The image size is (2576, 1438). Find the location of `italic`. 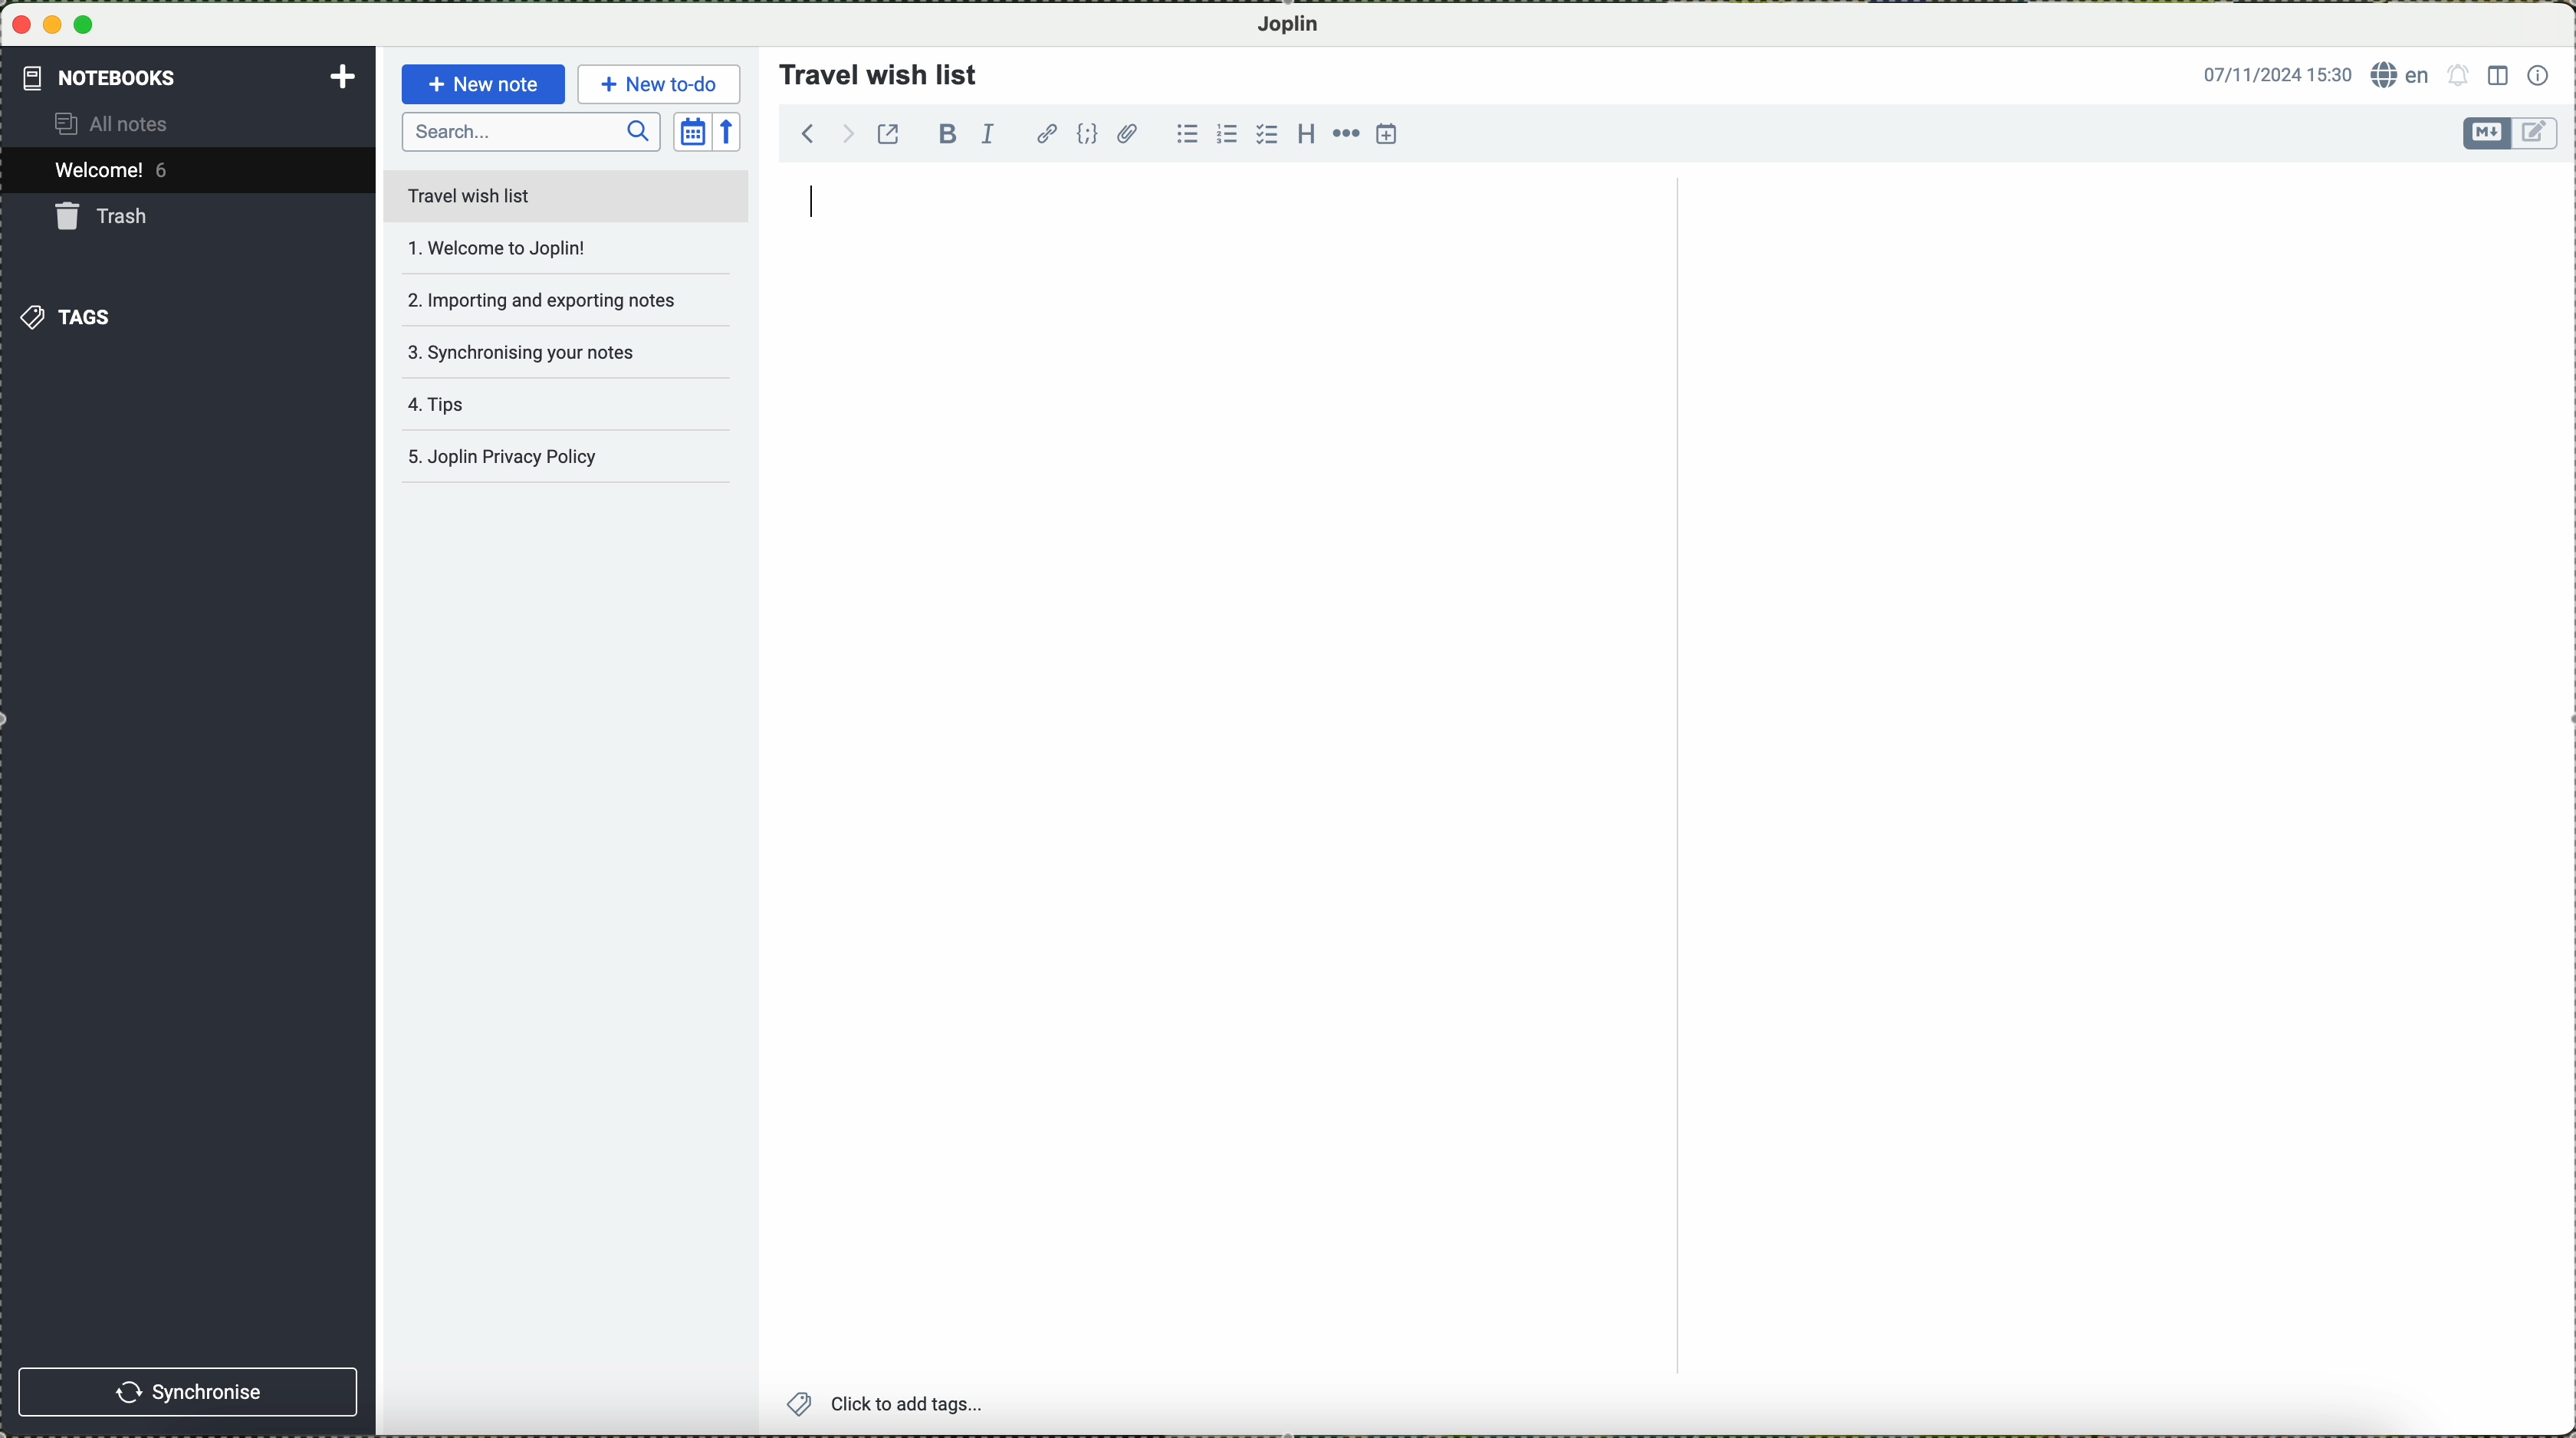

italic is located at coordinates (994, 136).